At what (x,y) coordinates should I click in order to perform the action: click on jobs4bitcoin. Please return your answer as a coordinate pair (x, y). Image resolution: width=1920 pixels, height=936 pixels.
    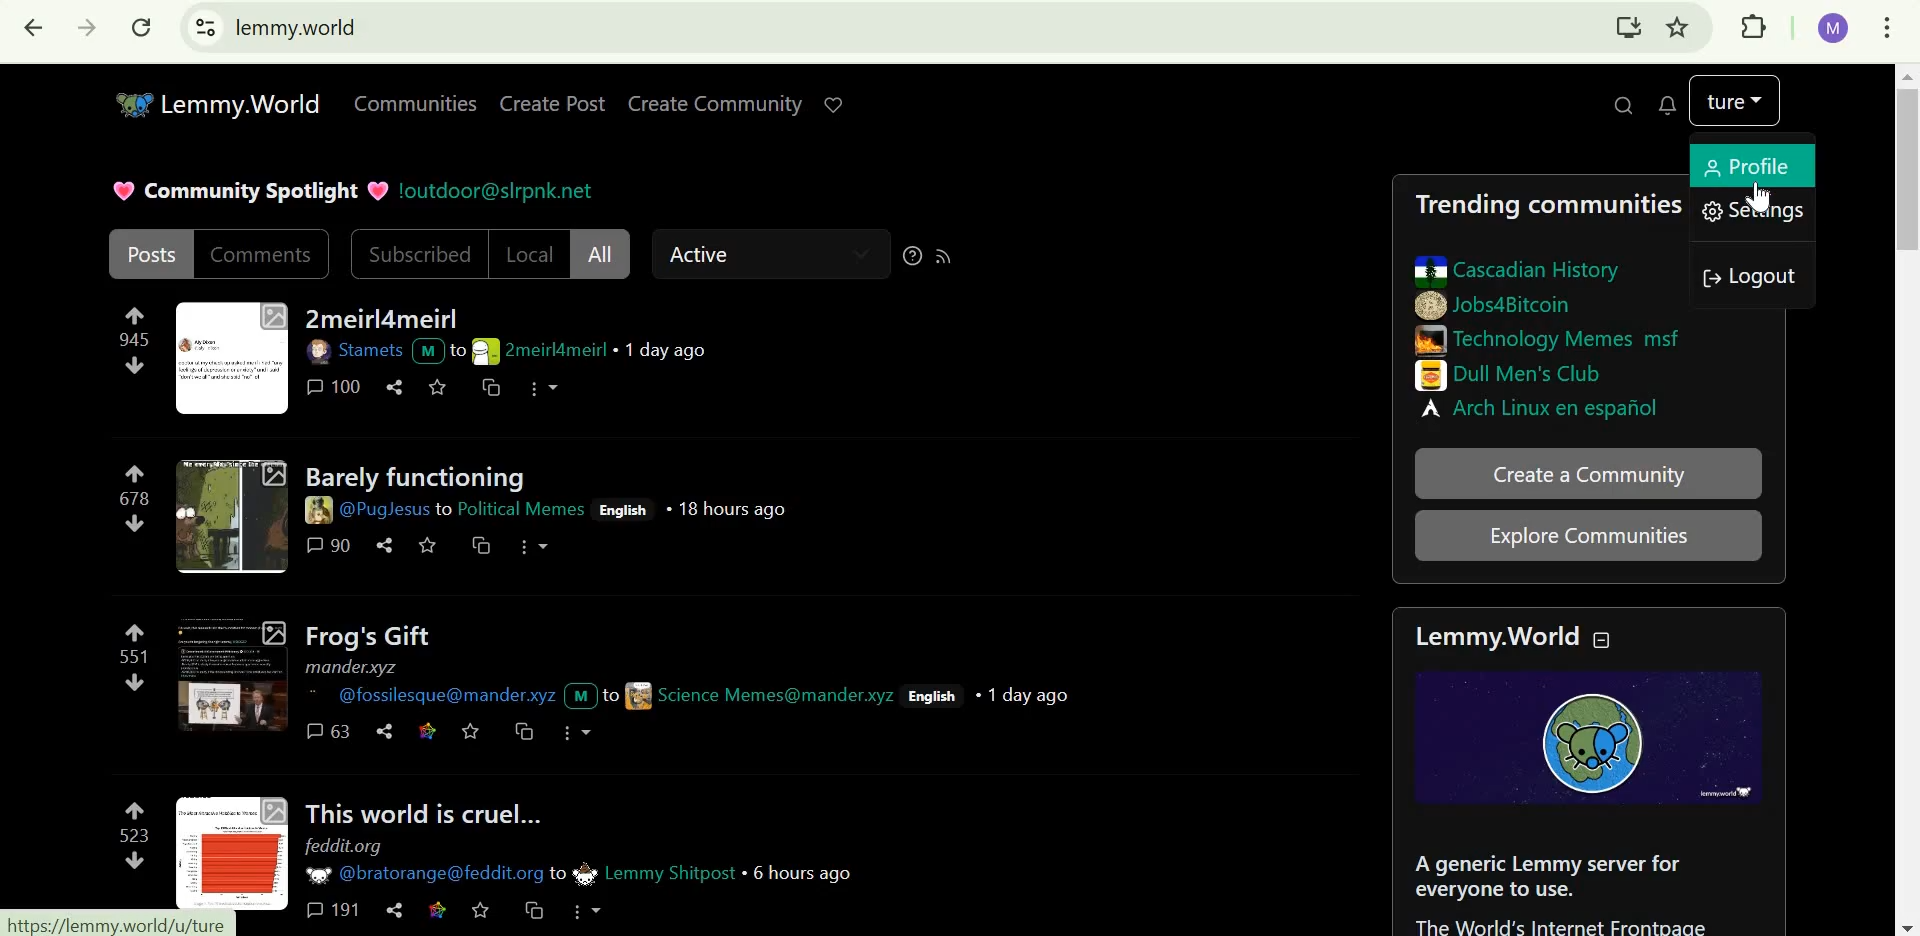
    Looking at the image, I should click on (1495, 305).